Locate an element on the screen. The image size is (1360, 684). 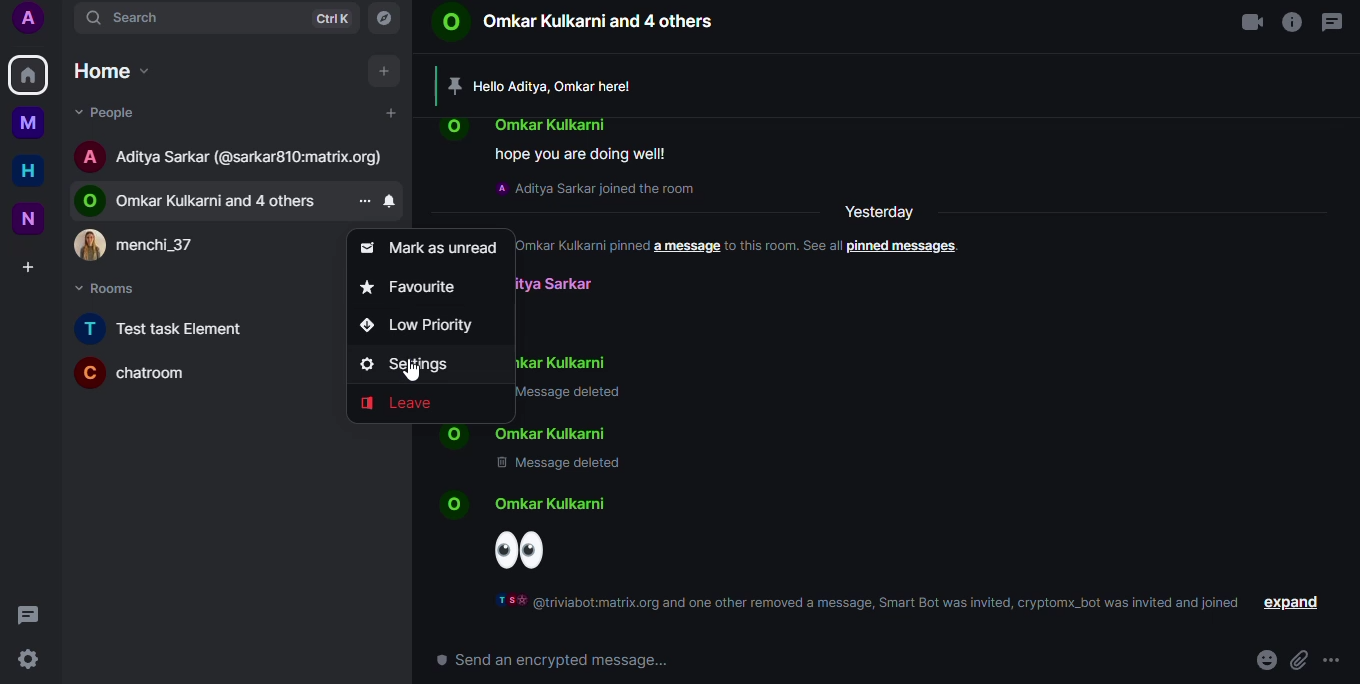
contact is located at coordinates (559, 284).